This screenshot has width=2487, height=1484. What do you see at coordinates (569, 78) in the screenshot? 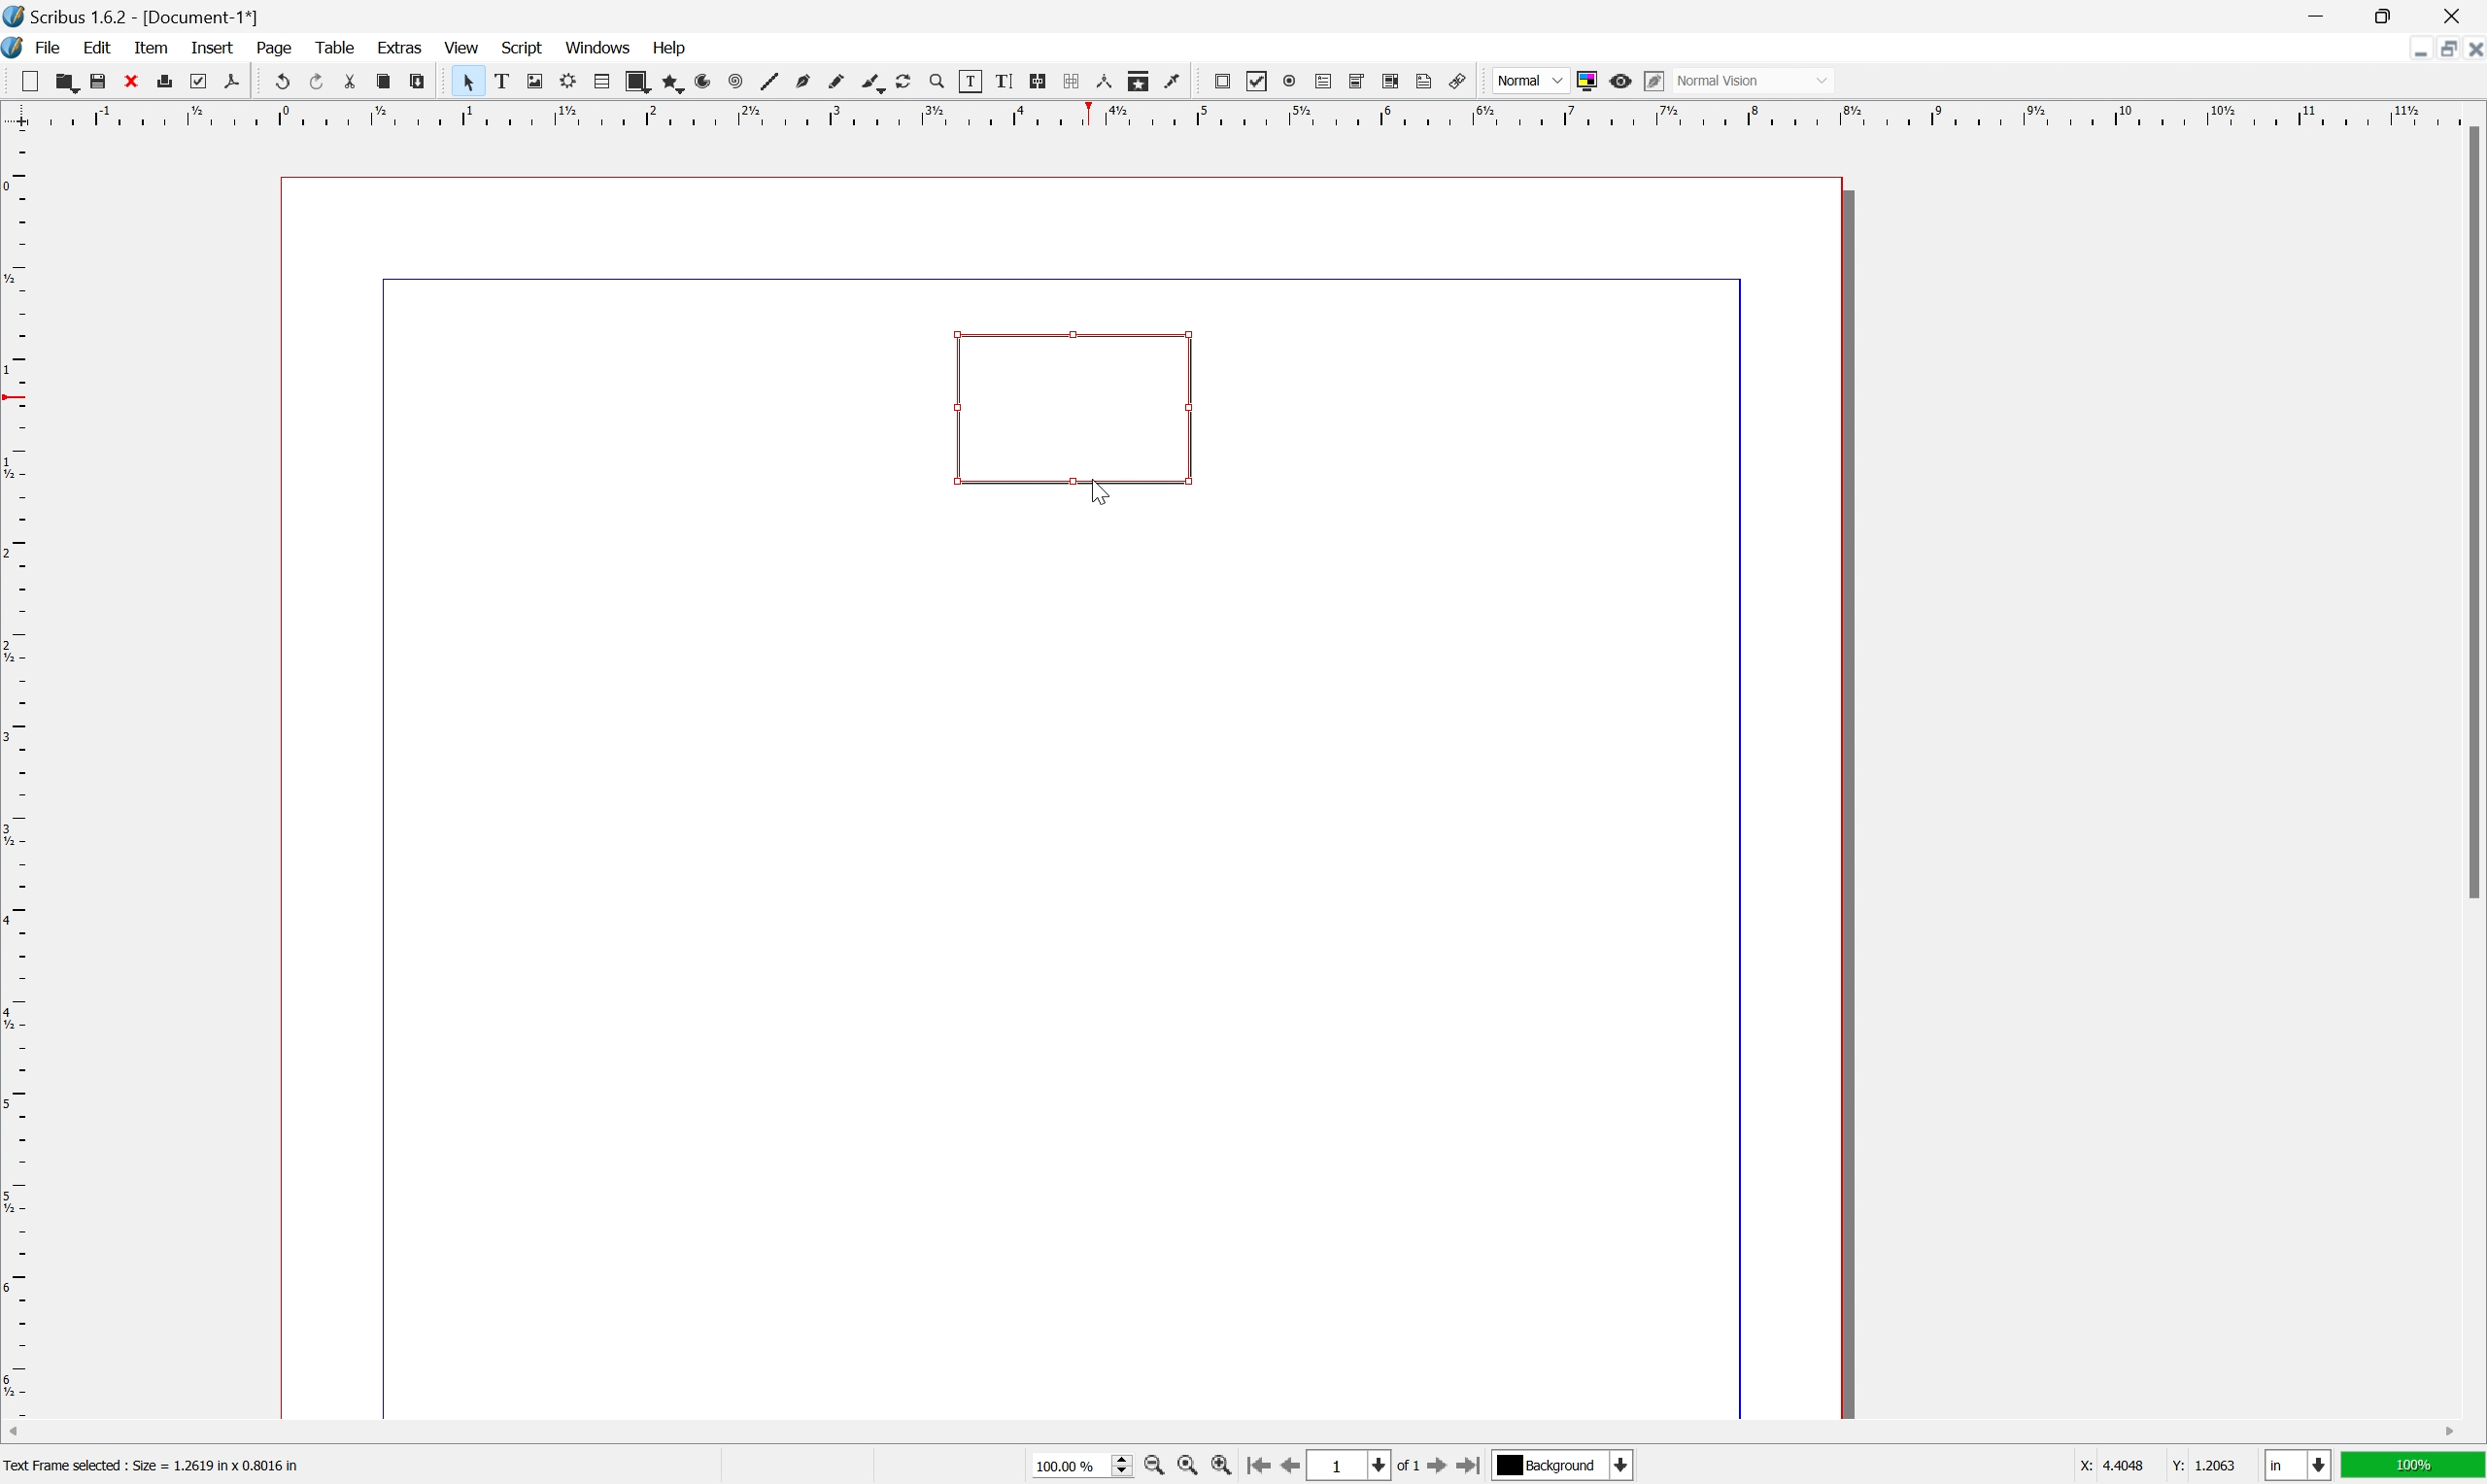
I see `render frame` at bounding box center [569, 78].